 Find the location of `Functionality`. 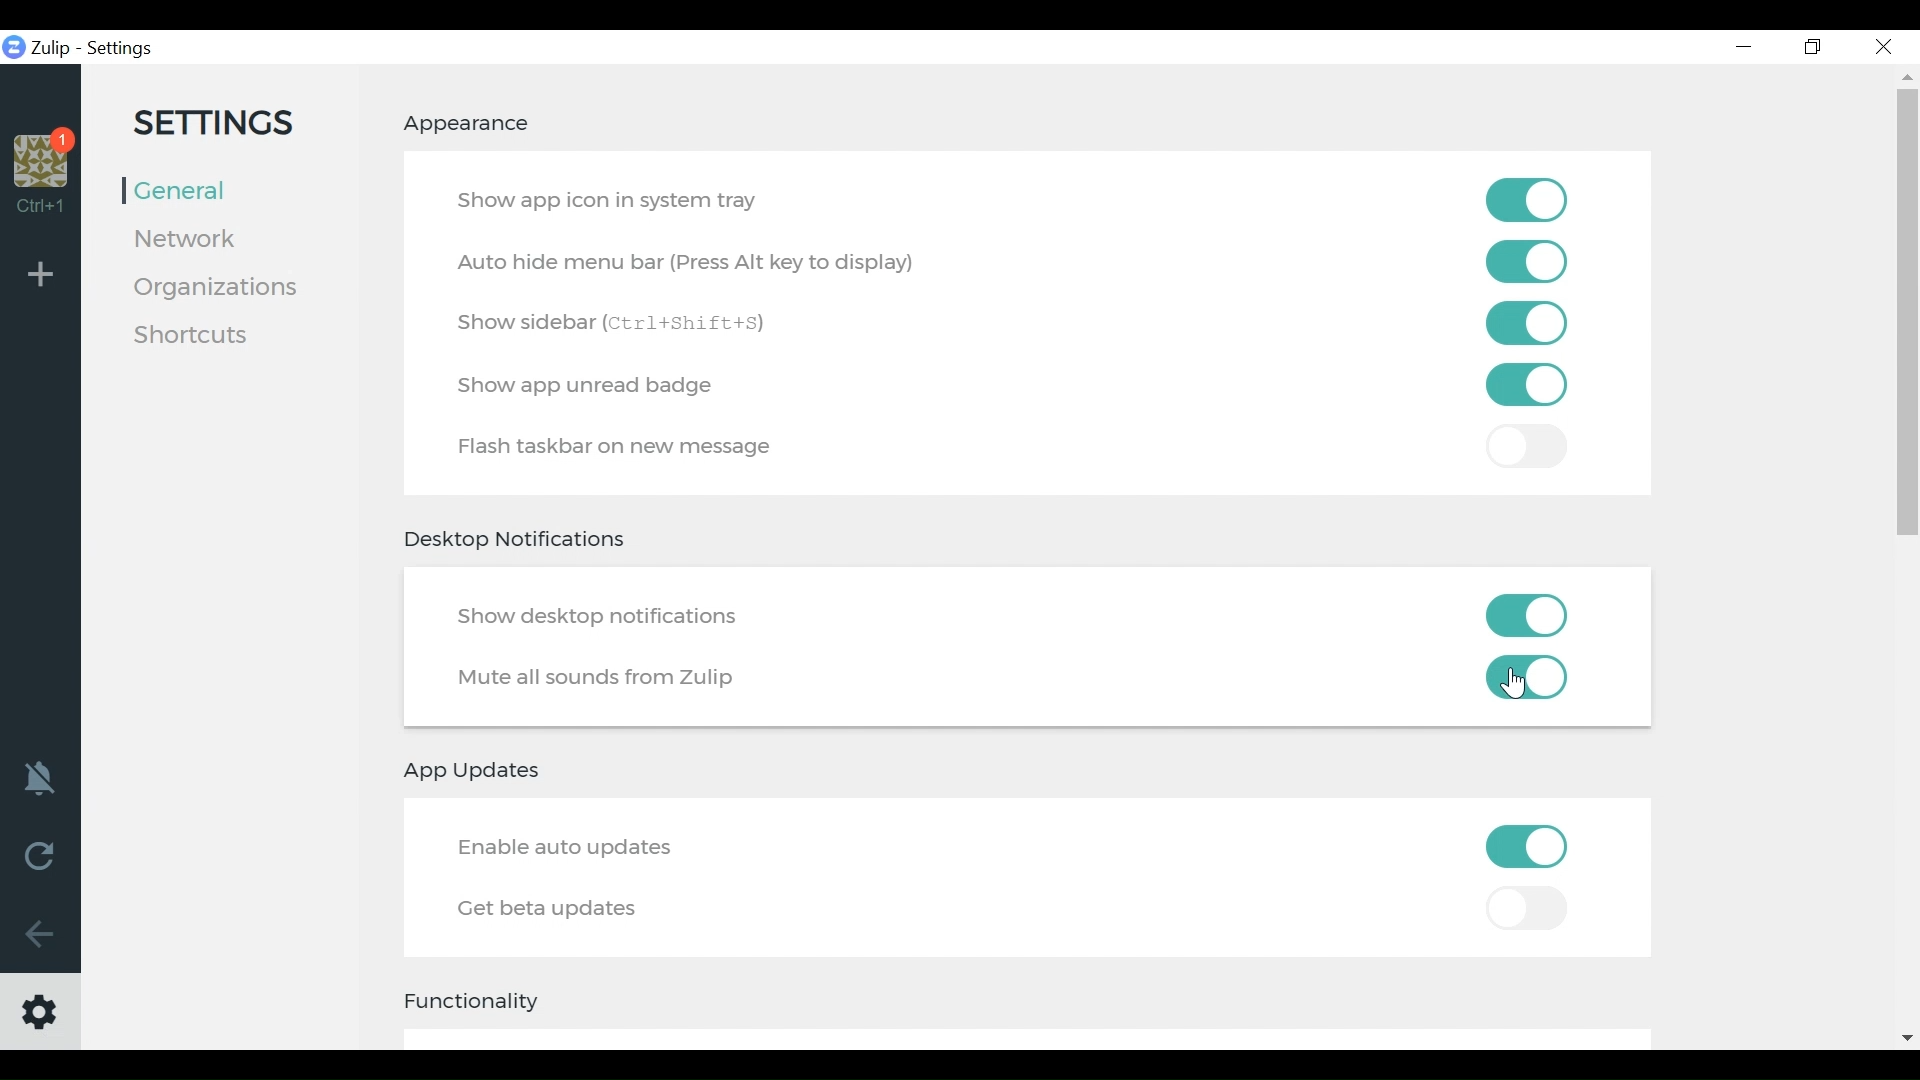

Functionality is located at coordinates (483, 1000).